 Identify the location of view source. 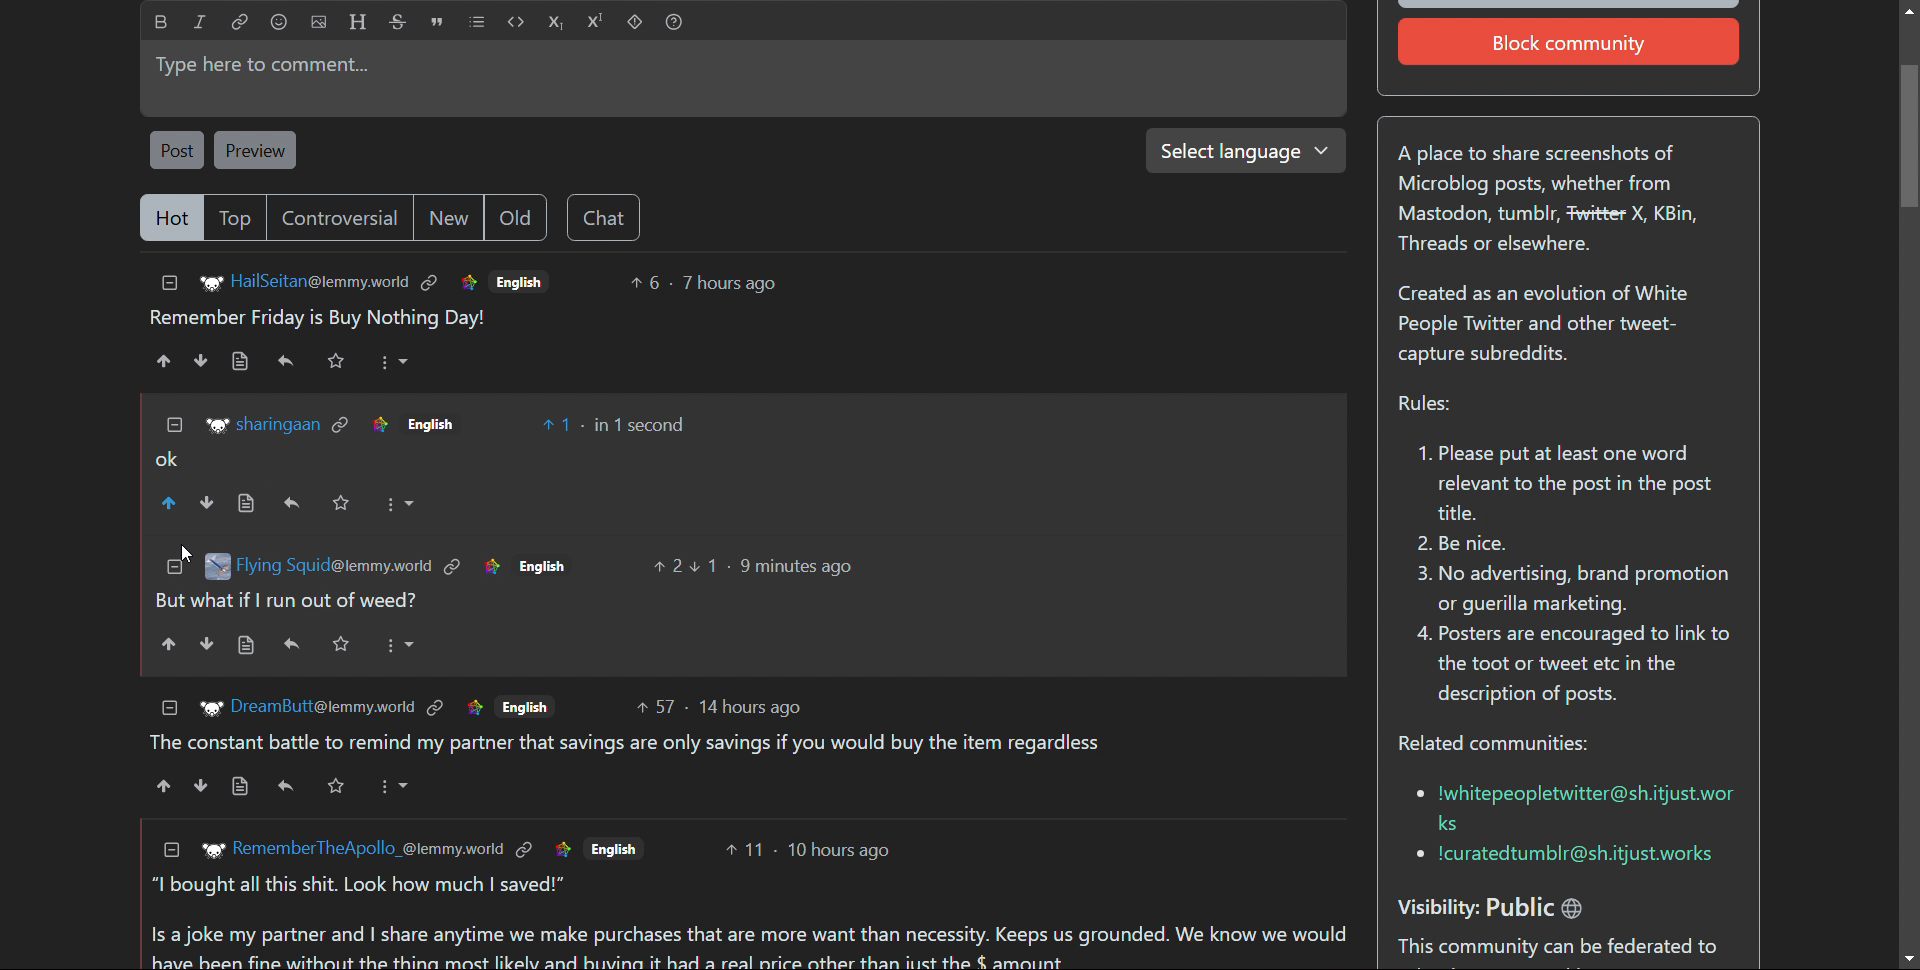
(239, 785).